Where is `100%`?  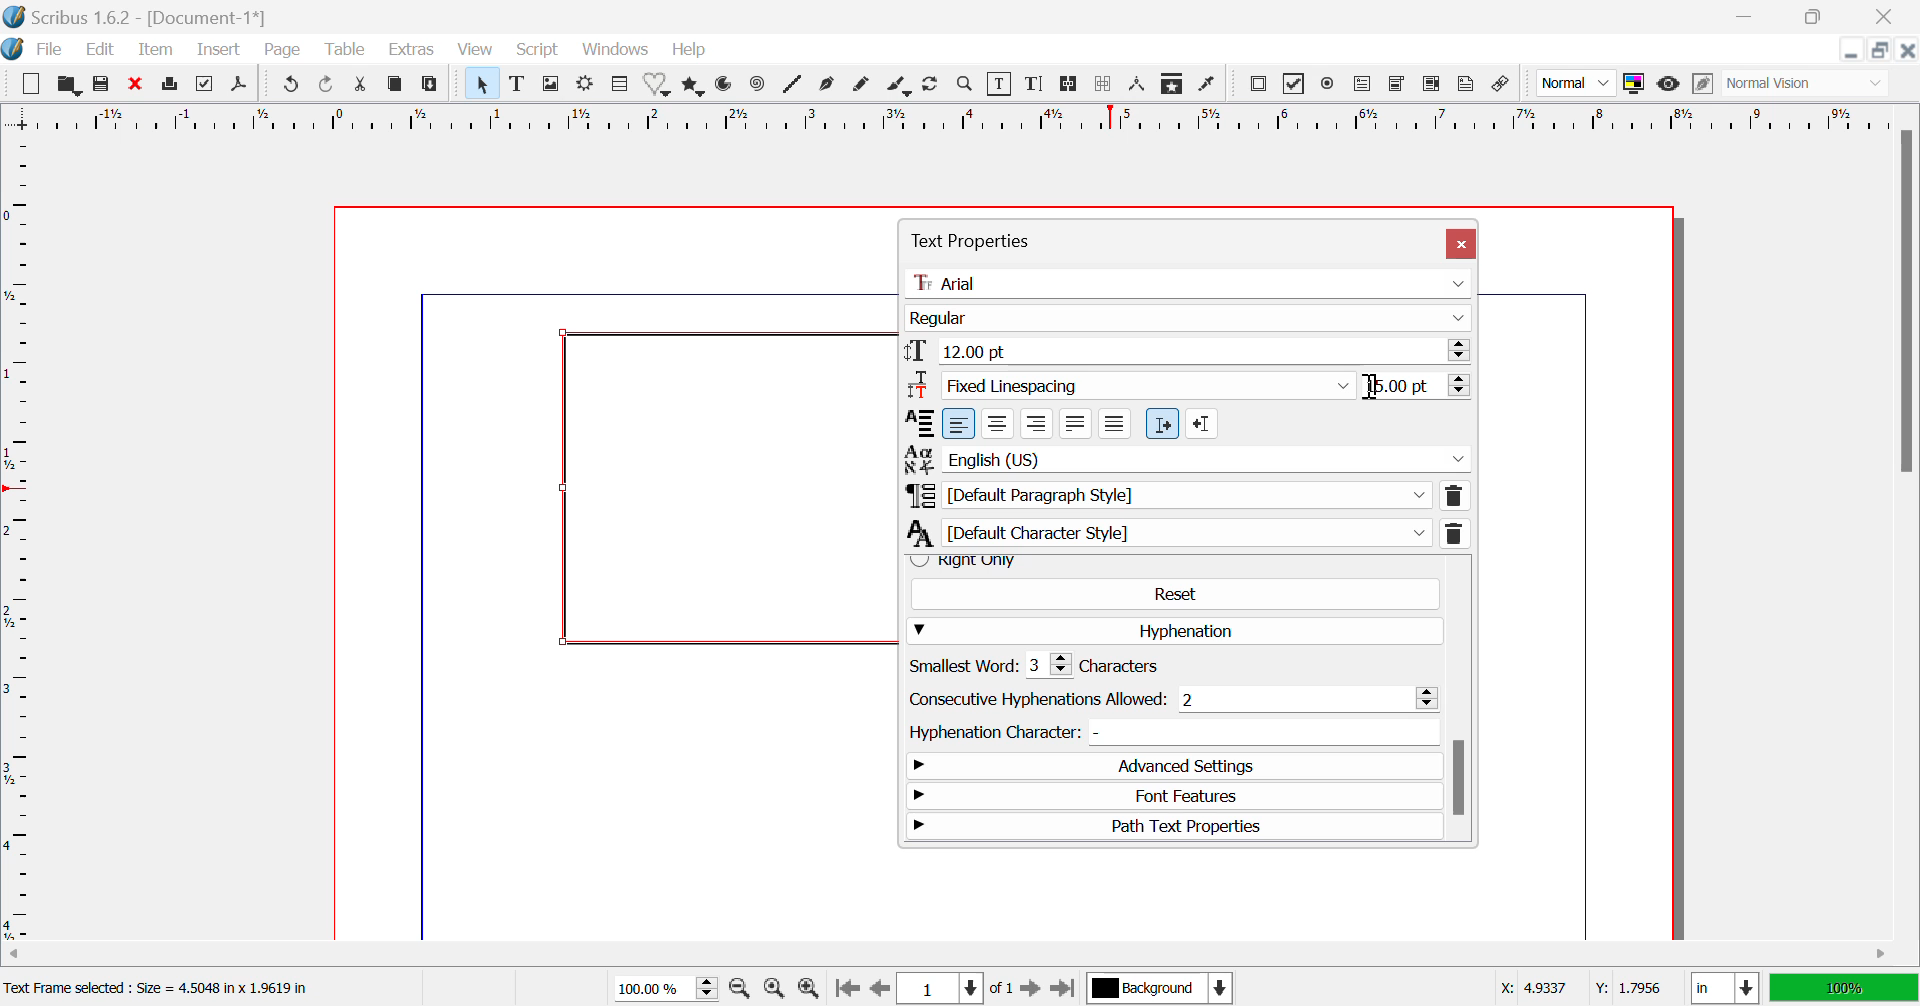
100% is located at coordinates (1842, 988).